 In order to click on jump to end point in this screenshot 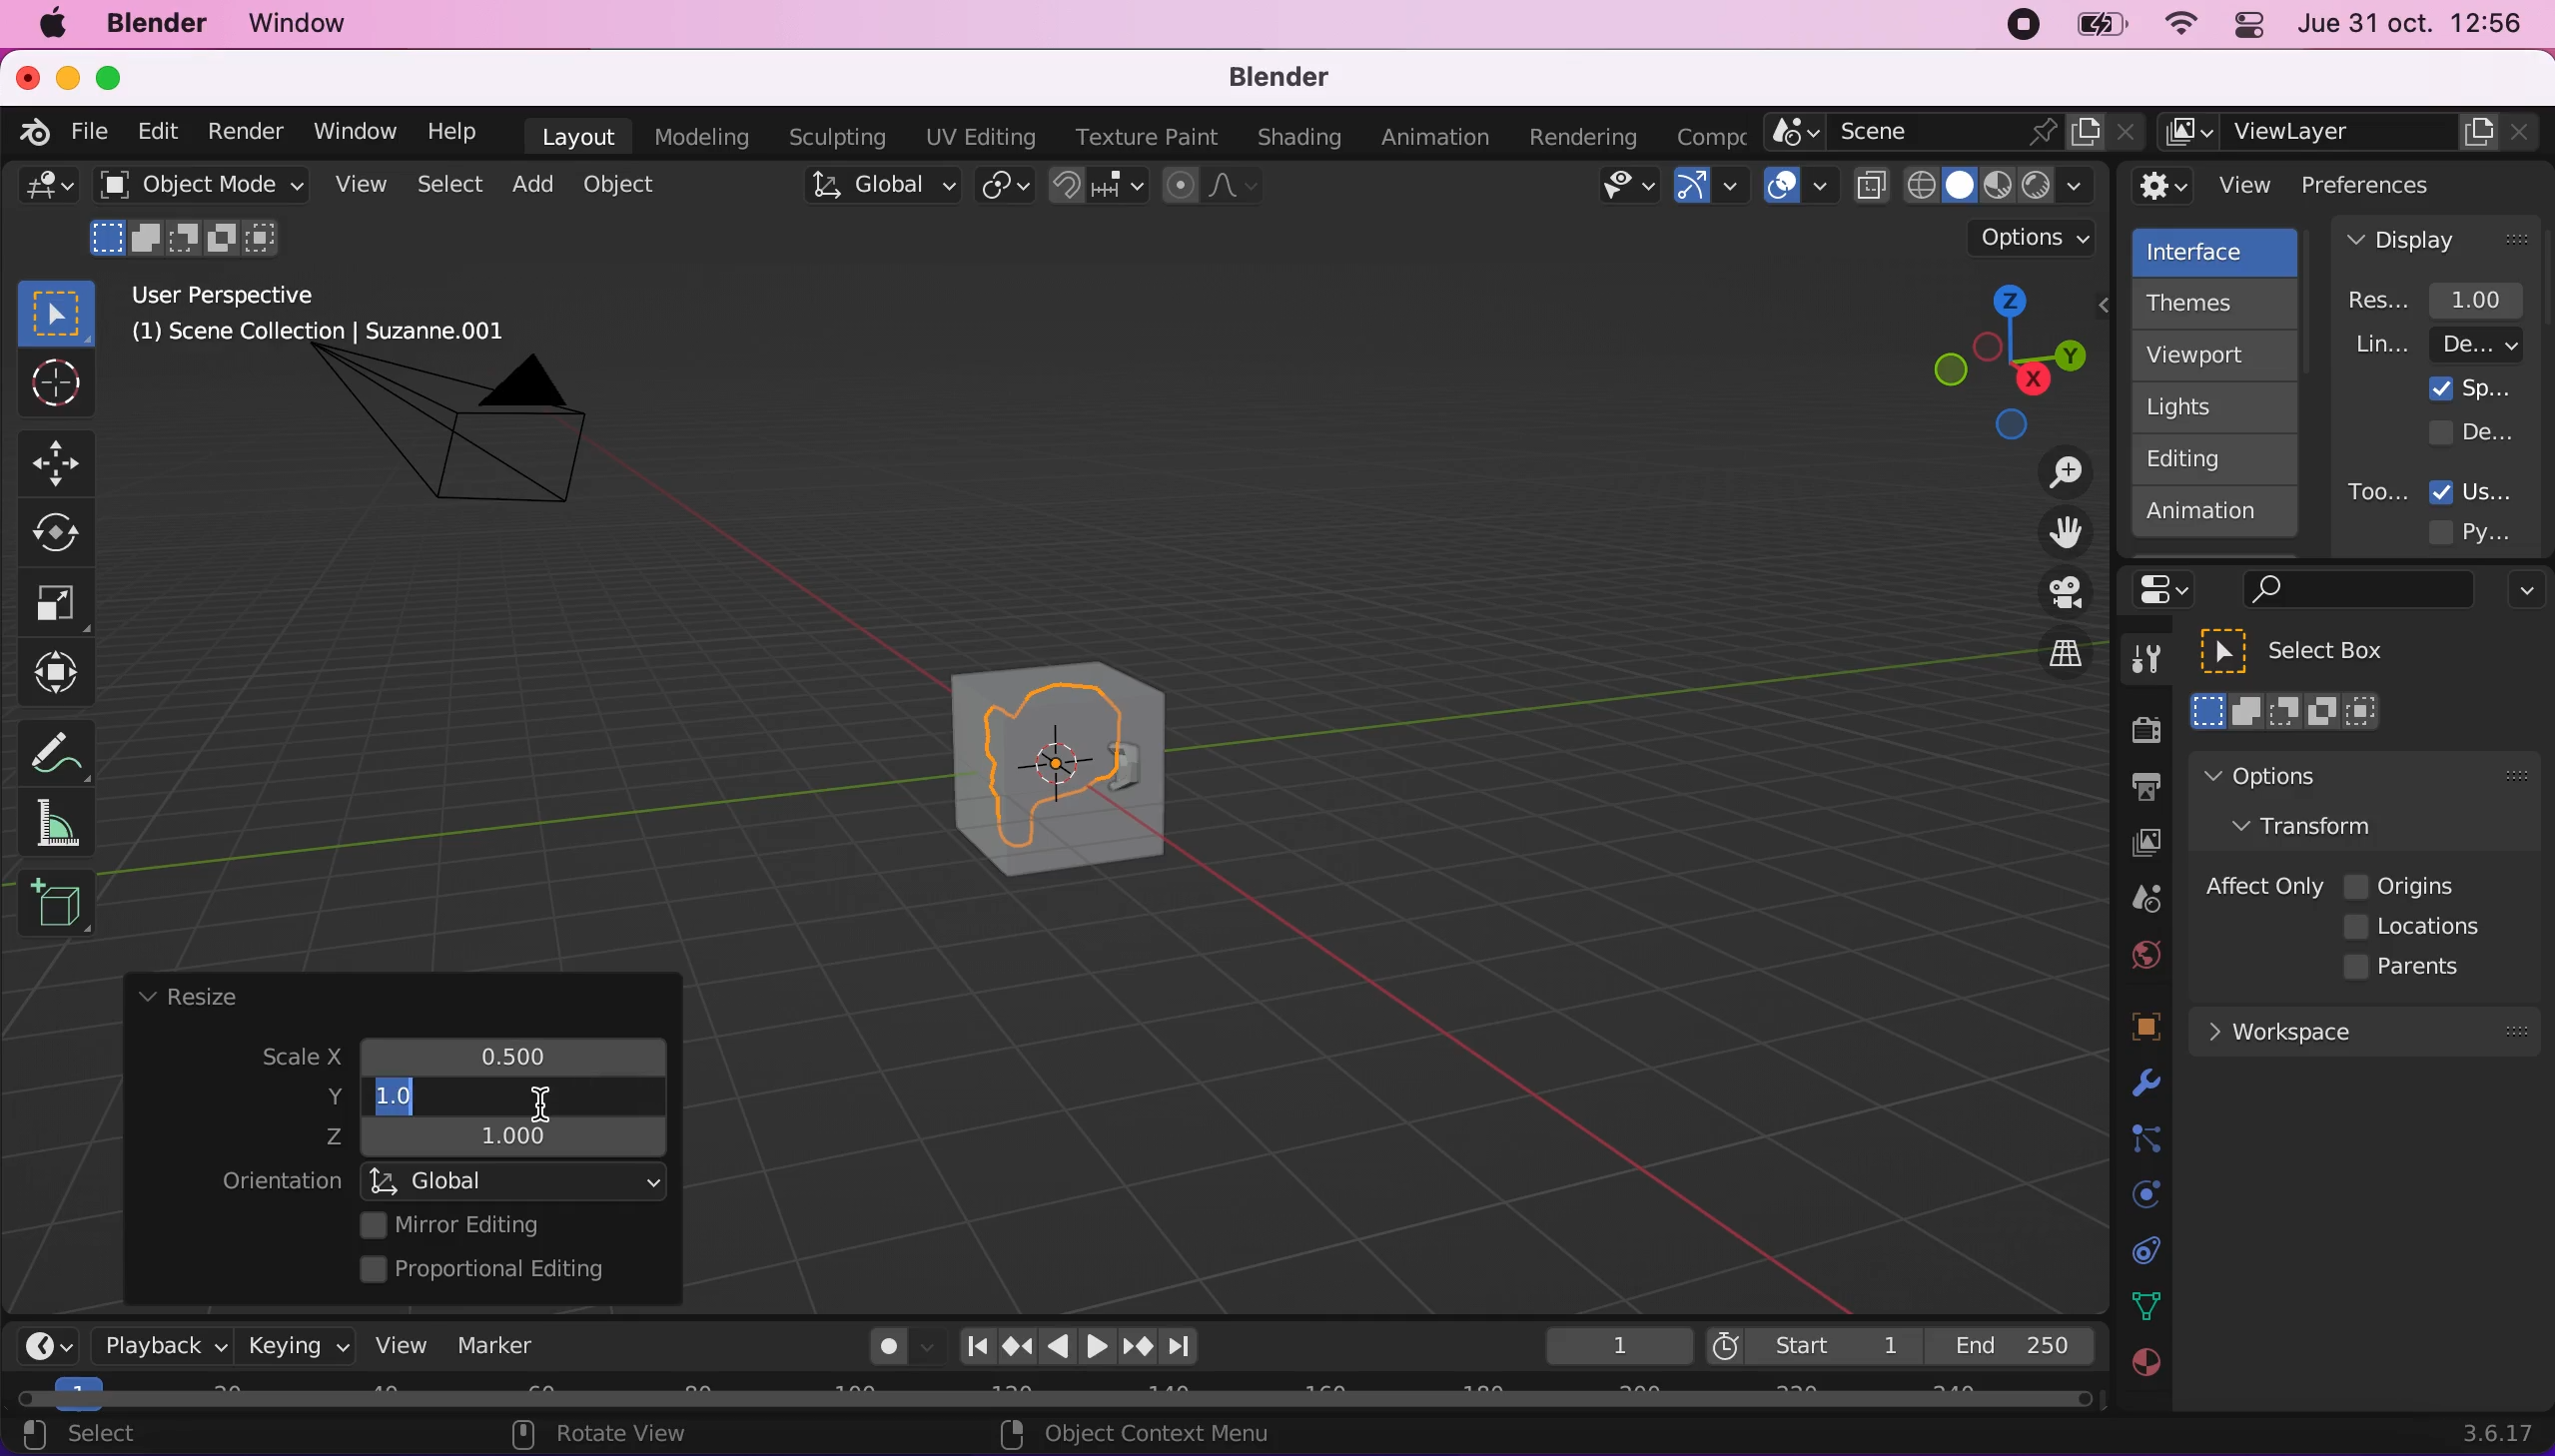, I will do `click(971, 1347)`.